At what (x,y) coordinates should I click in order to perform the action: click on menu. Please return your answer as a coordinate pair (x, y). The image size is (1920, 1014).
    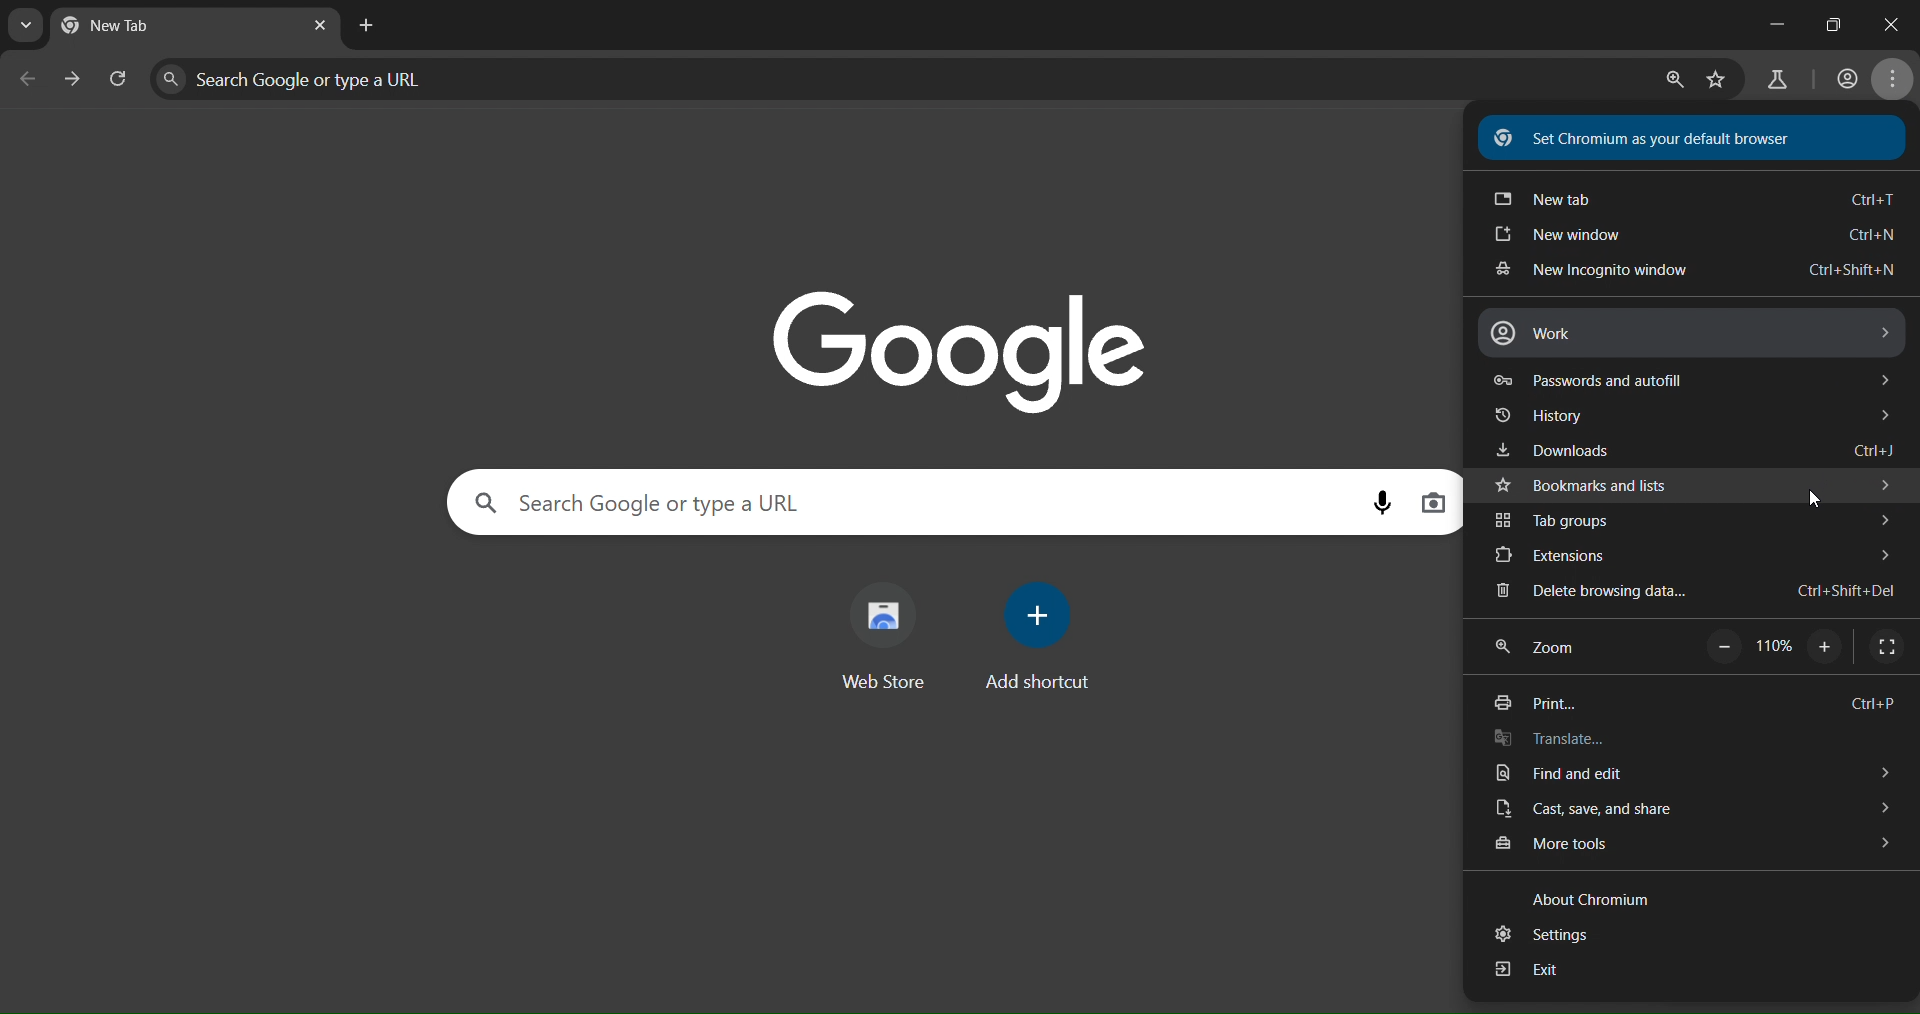
    Looking at the image, I should click on (1897, 81).